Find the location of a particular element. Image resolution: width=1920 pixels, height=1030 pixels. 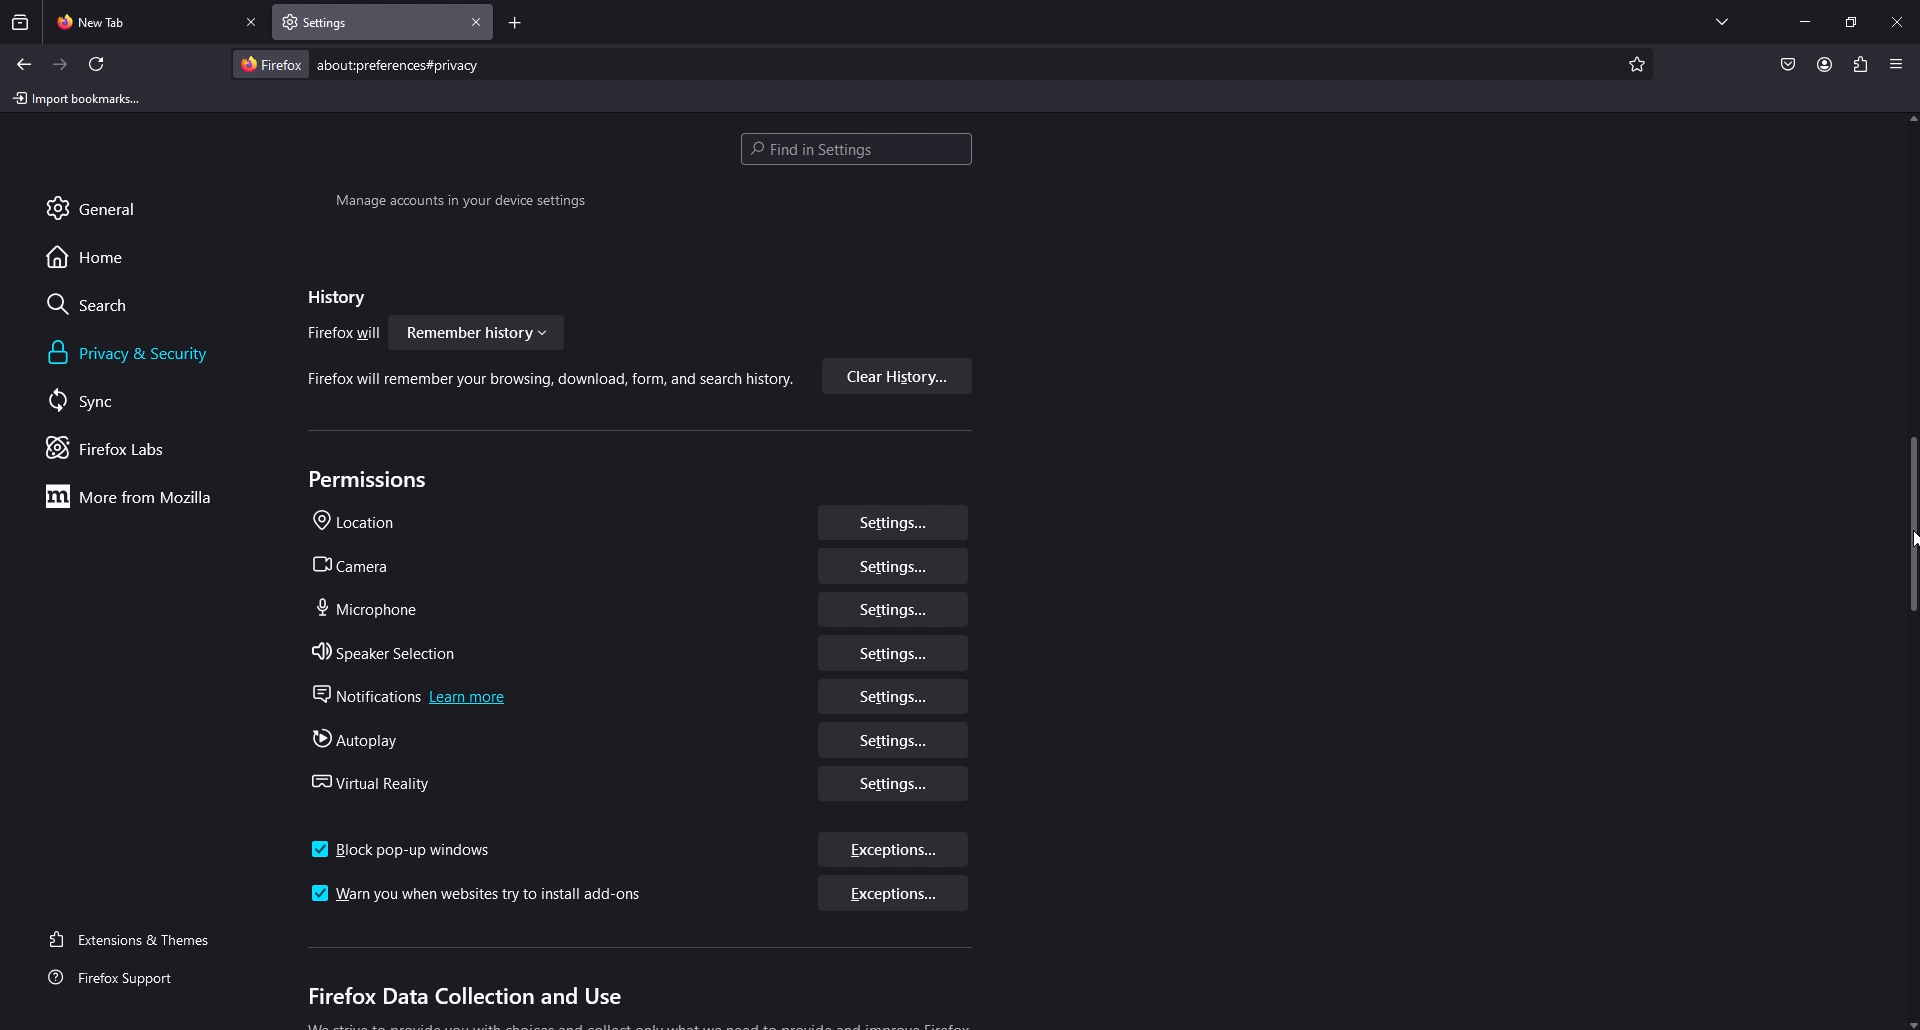

firefox support is located at coordinates (129, 979).